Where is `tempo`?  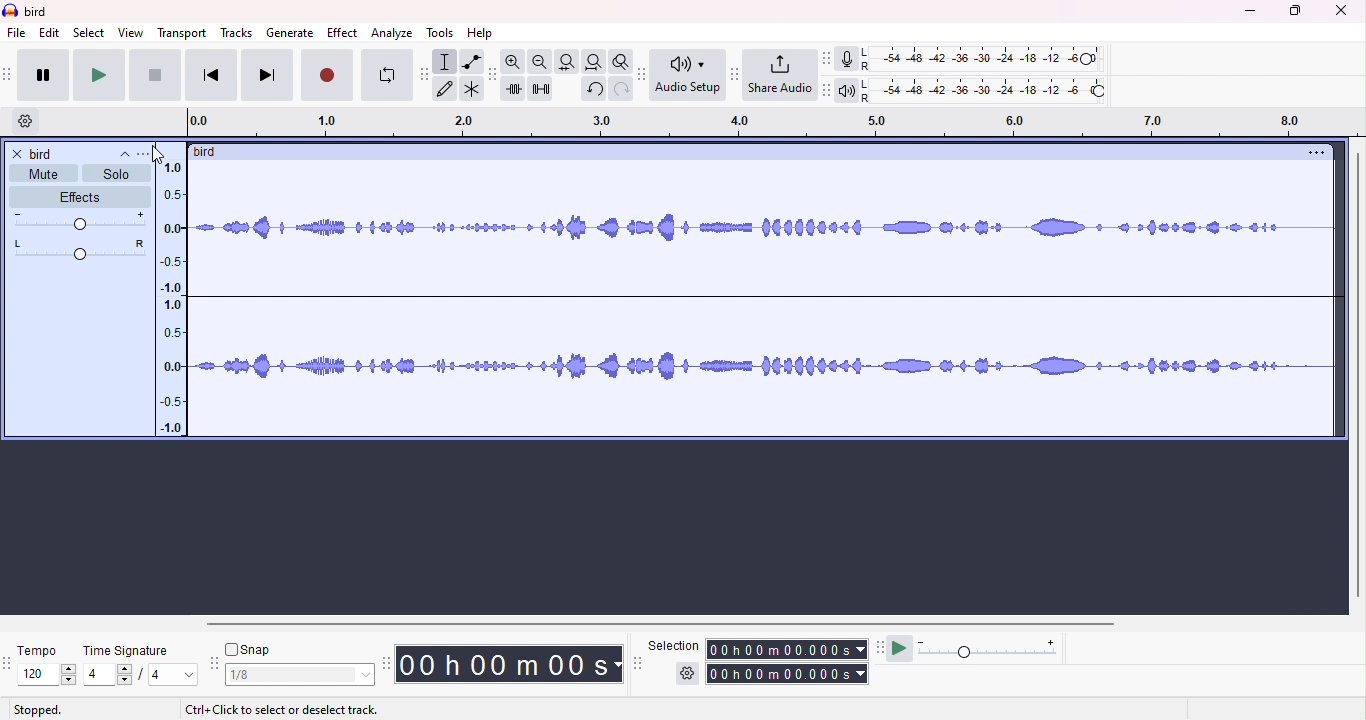
tempo is located at coordinates (38, 649).